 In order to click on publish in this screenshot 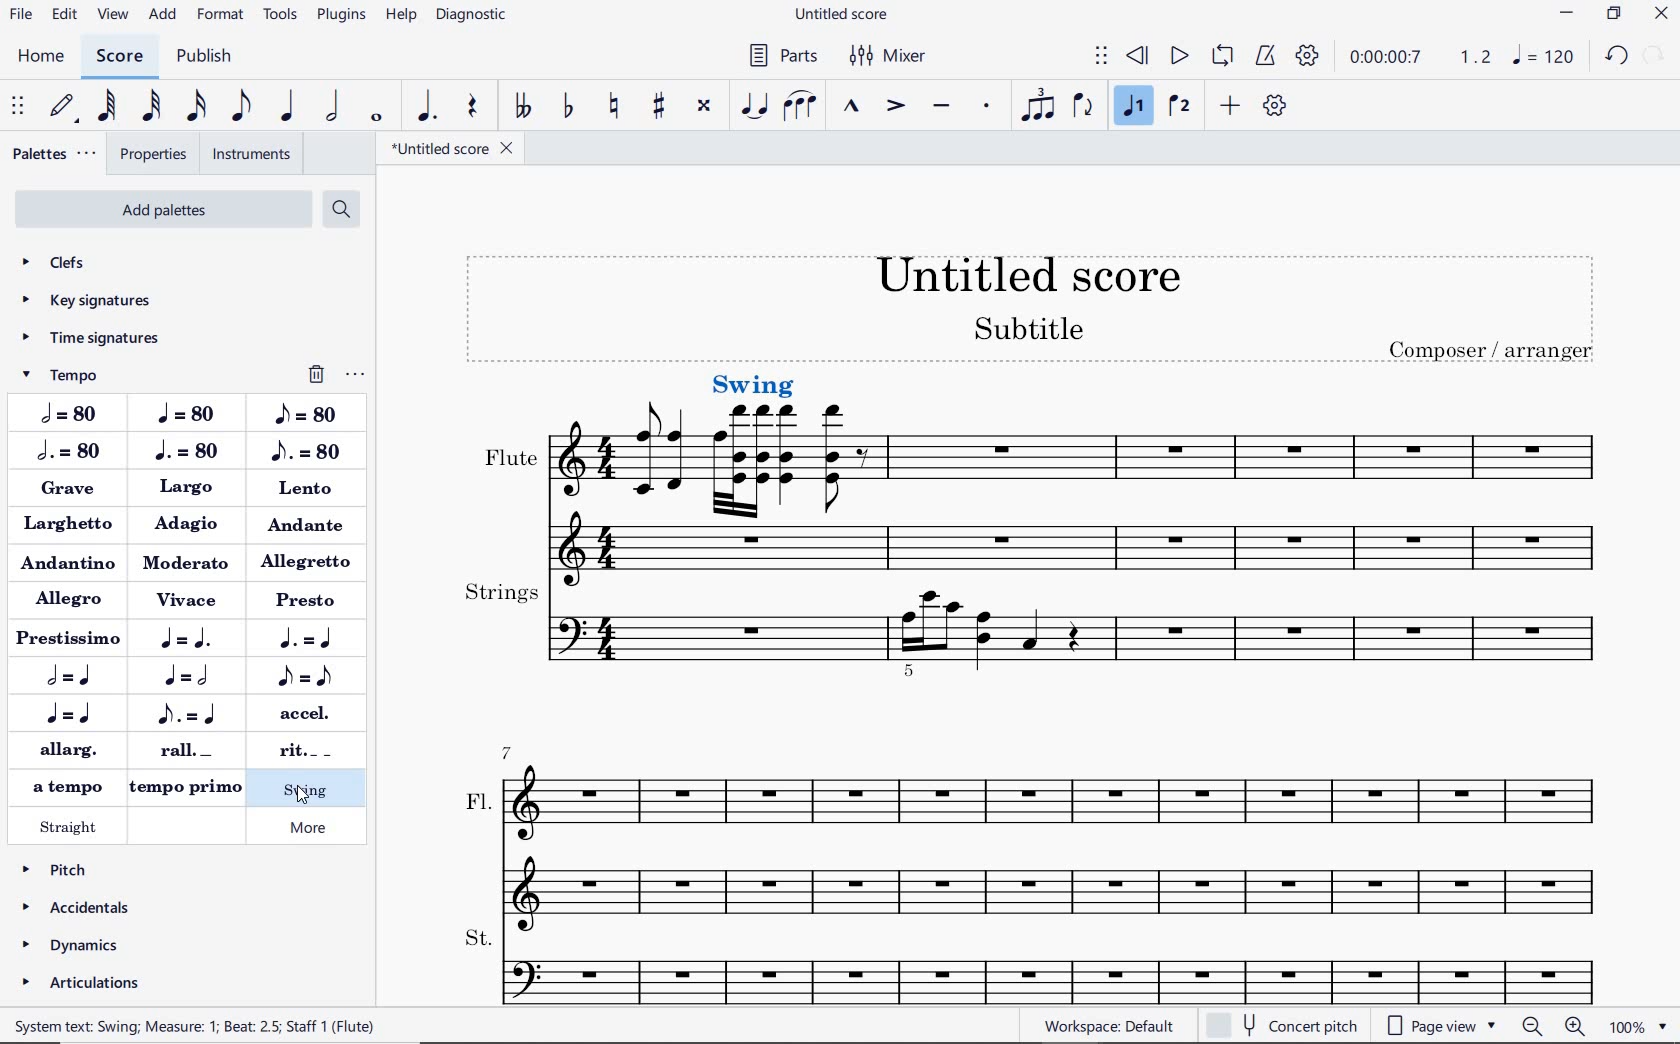, I will do `click(206, 57)`.